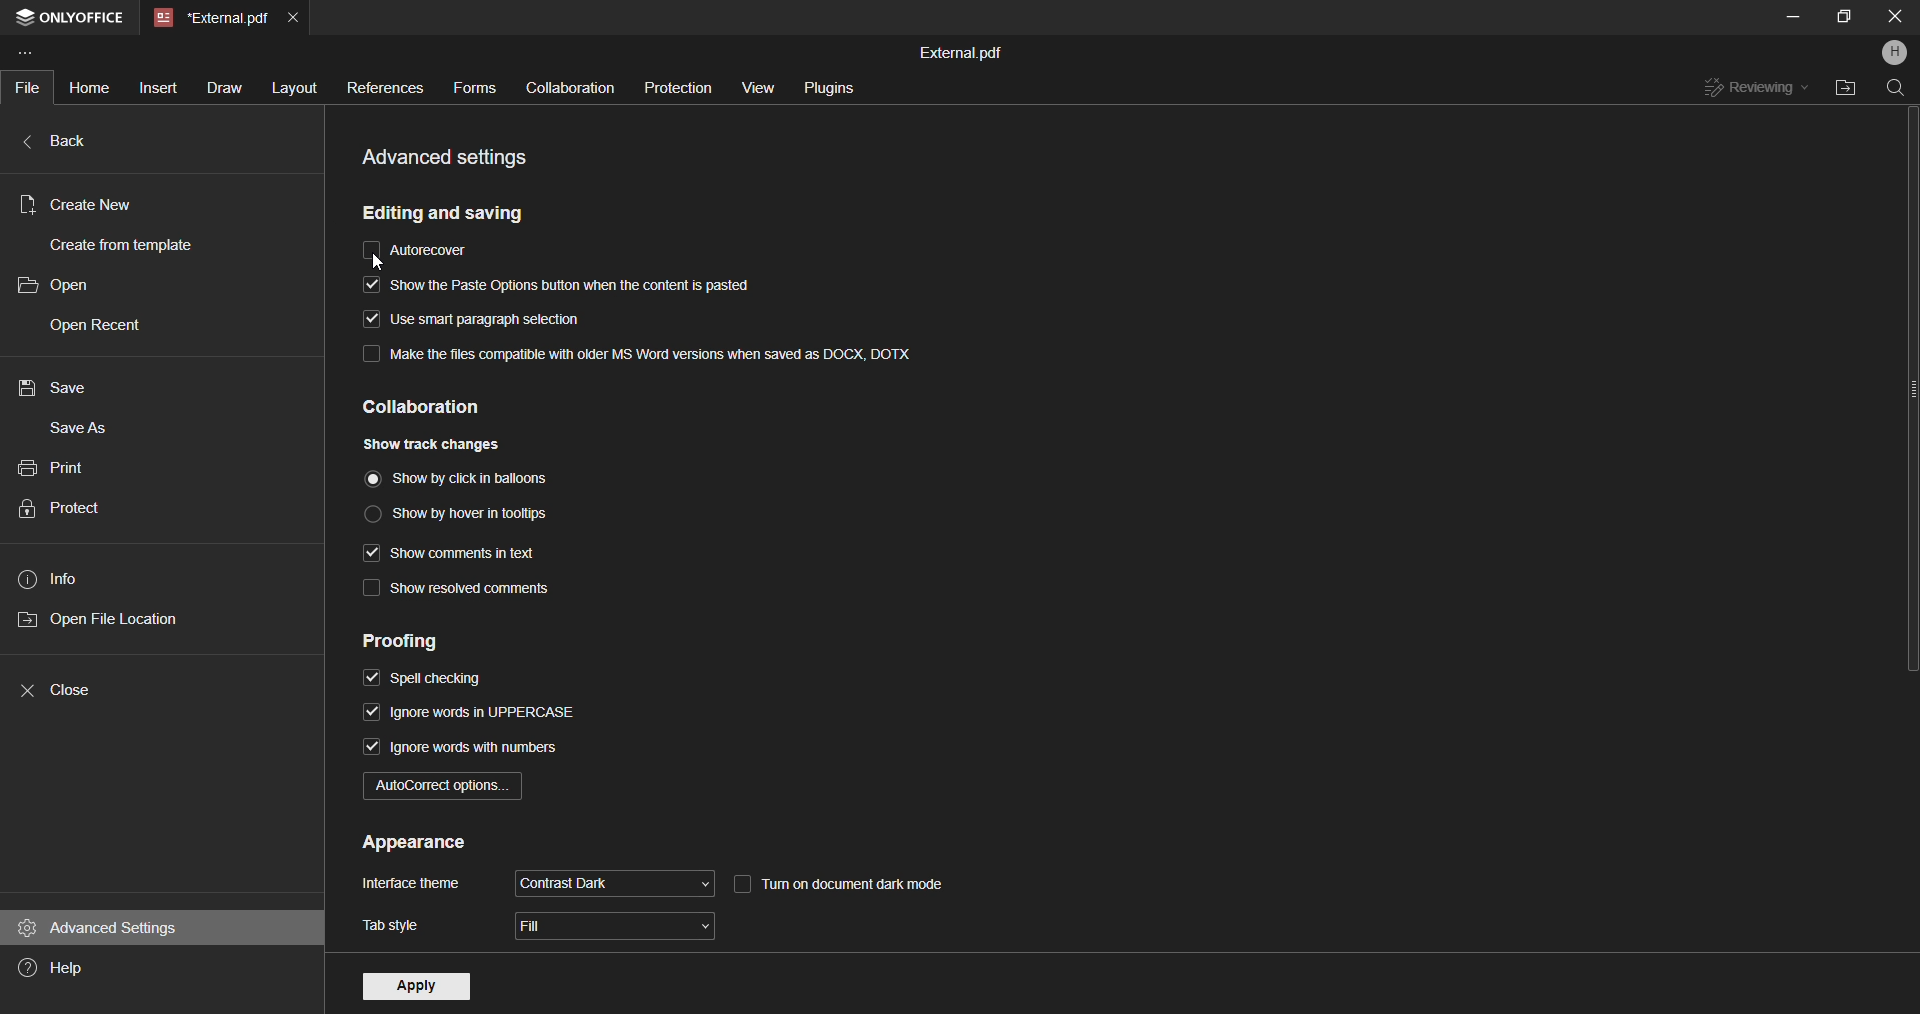  I want to click on Protection, so click(674, 87).